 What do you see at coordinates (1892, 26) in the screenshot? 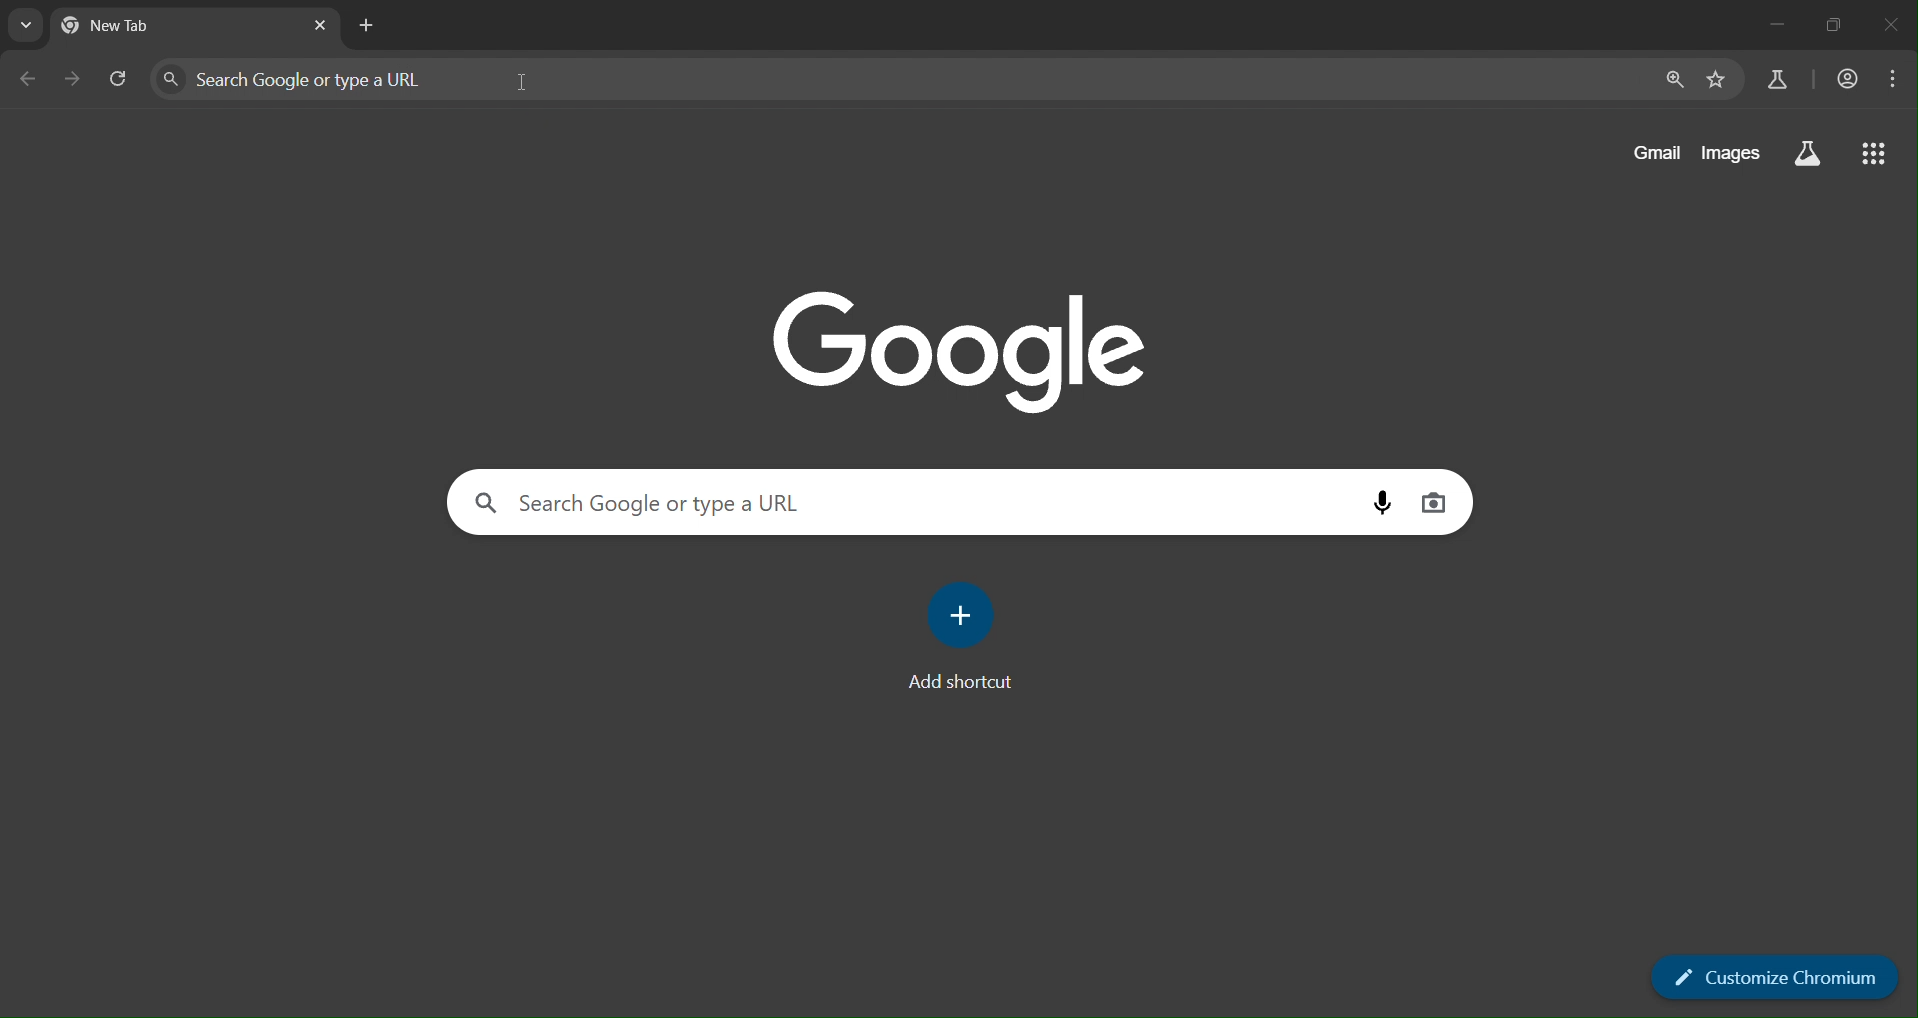
I see `close` at bounding box center [1892, 26].